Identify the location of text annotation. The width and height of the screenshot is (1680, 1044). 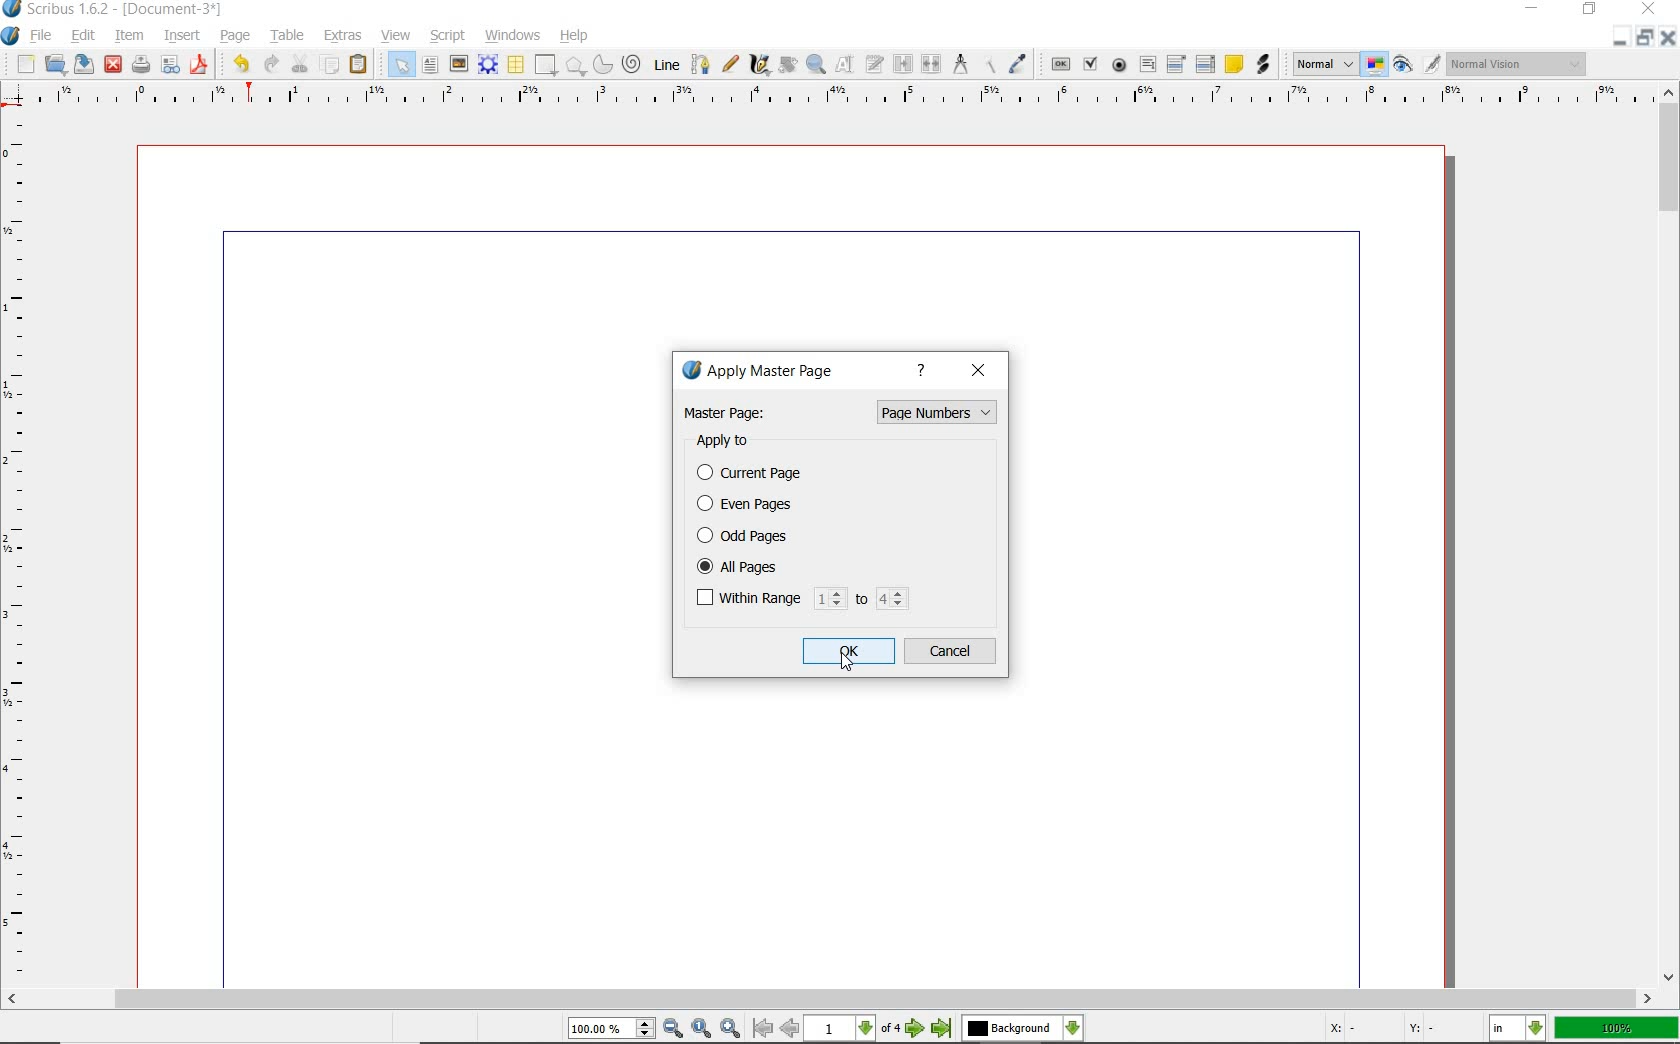
(1232, 64).